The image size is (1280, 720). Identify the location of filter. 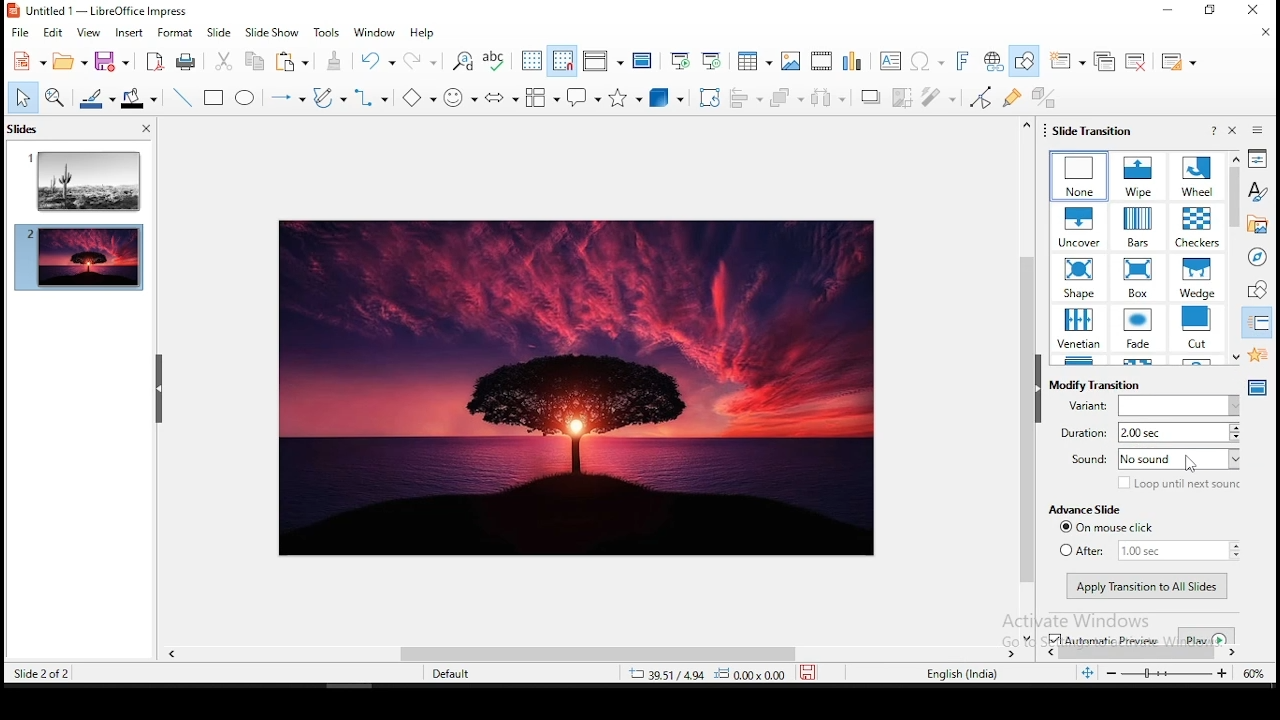
(939, 96).